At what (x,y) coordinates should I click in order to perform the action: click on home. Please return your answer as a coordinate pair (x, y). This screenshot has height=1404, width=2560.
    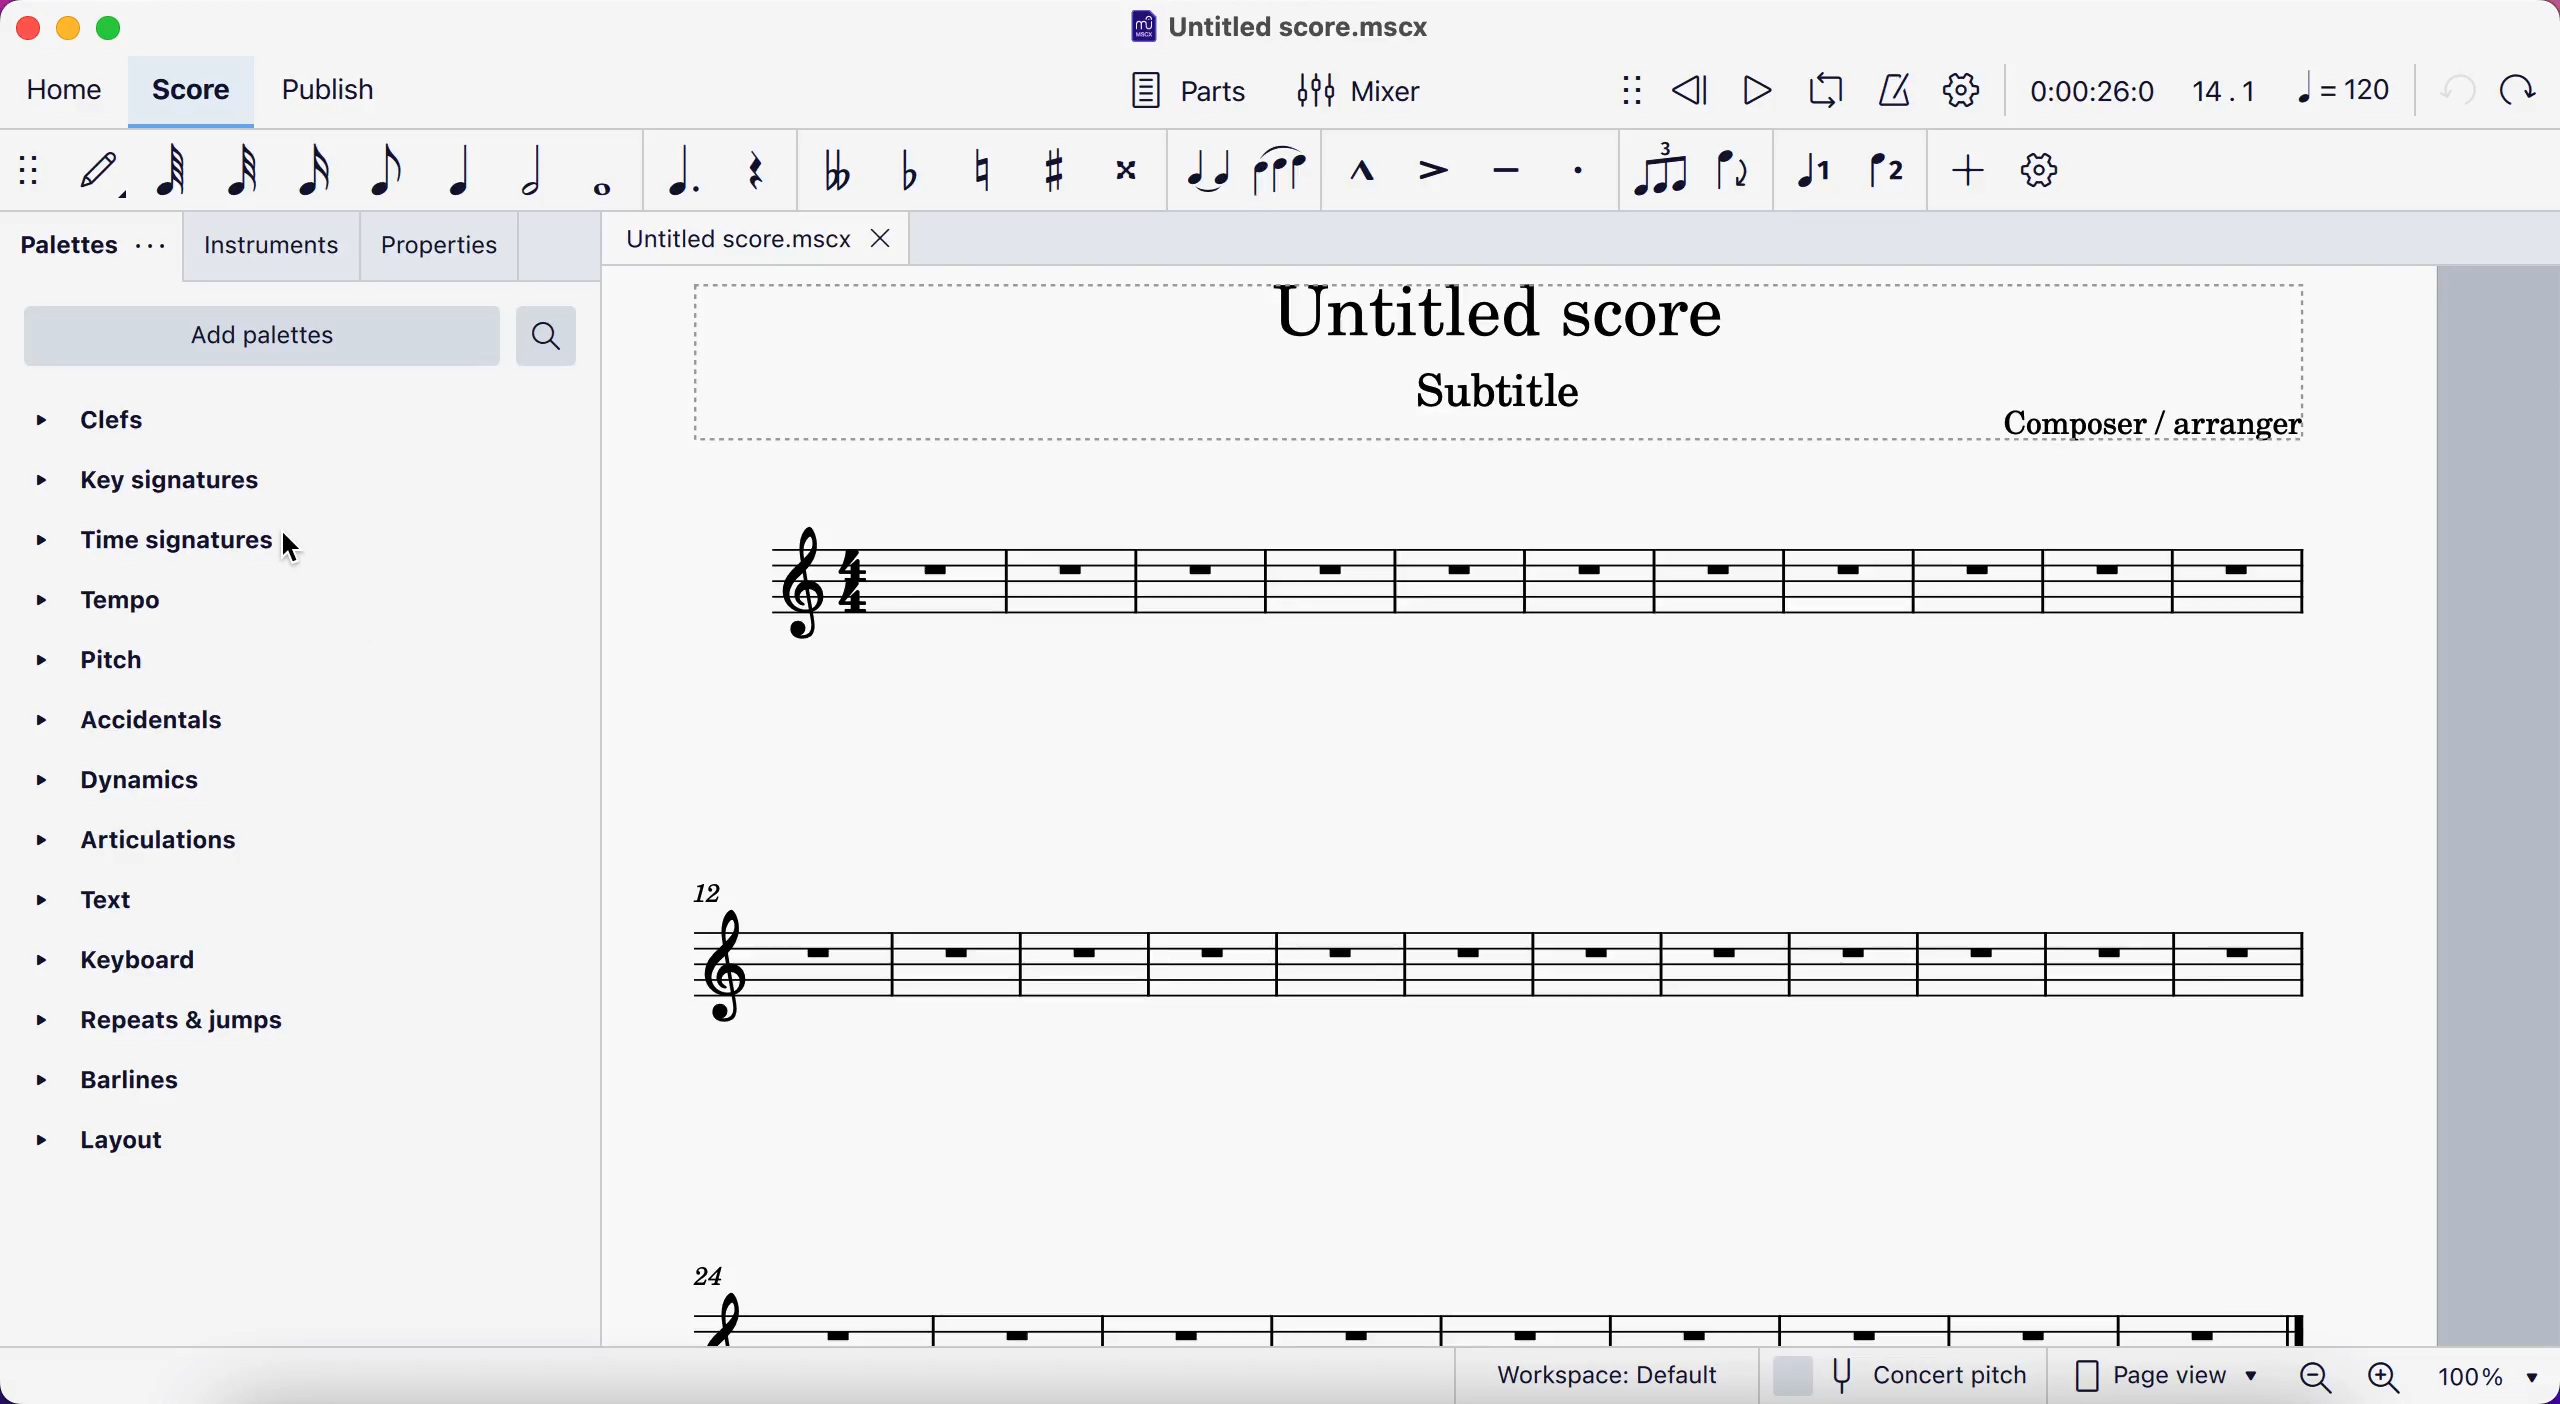
    Looking at the image, I should click on (56, 95).